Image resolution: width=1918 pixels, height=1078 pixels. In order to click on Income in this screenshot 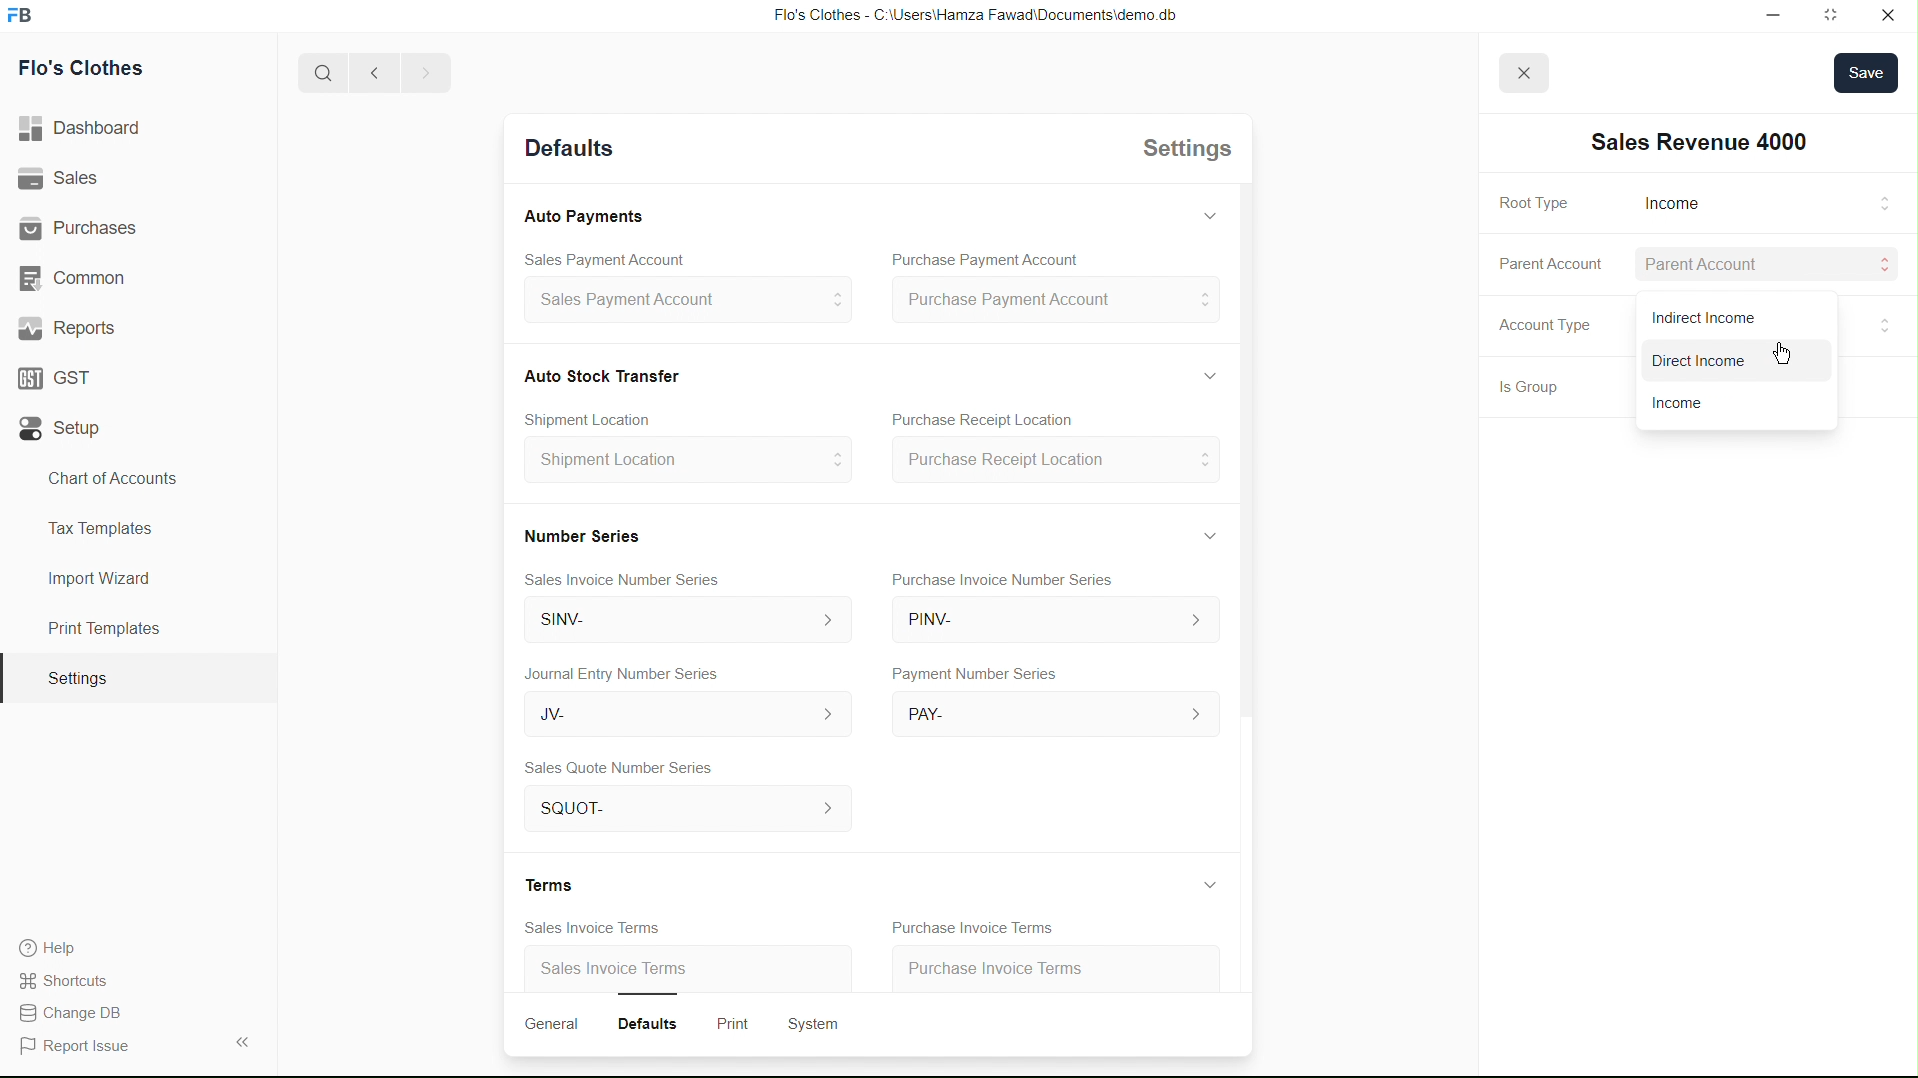, I will do `click(1667, 403)`.